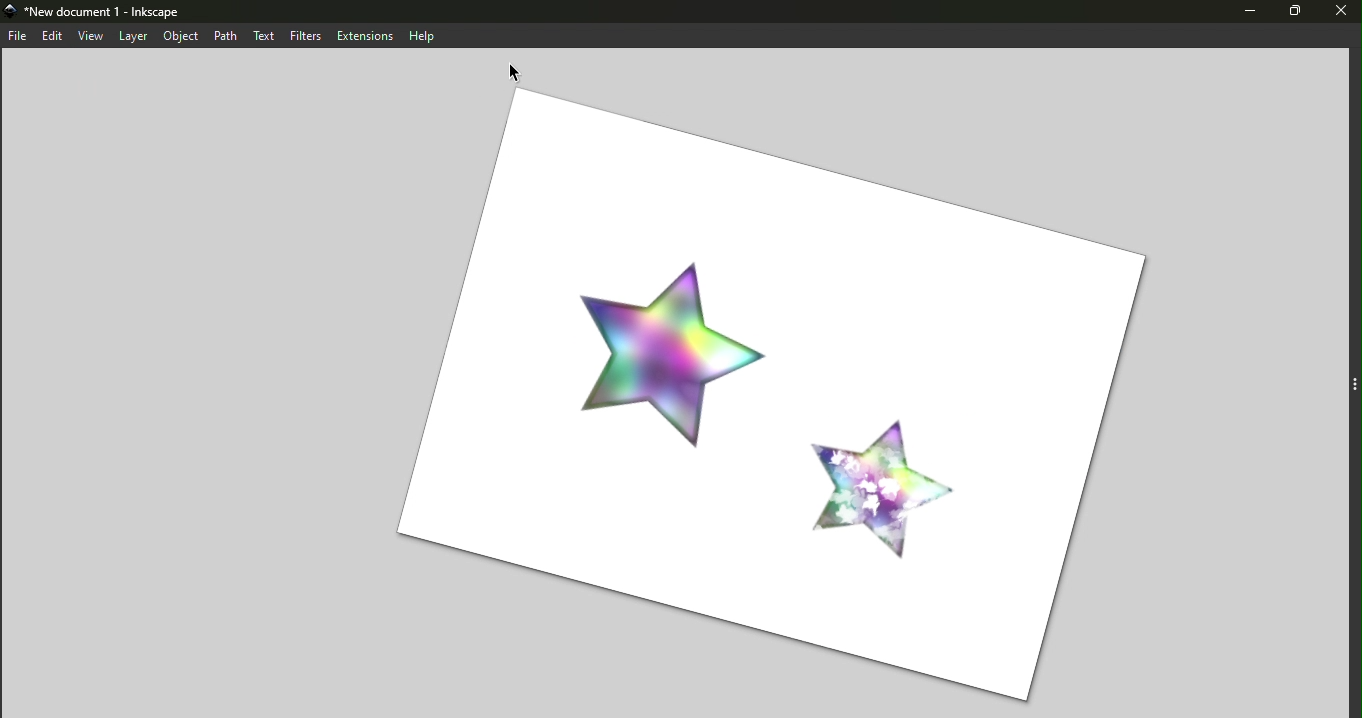 This screenshot has width=1362, height=718. I want to click on Layer, so click(133, 36).